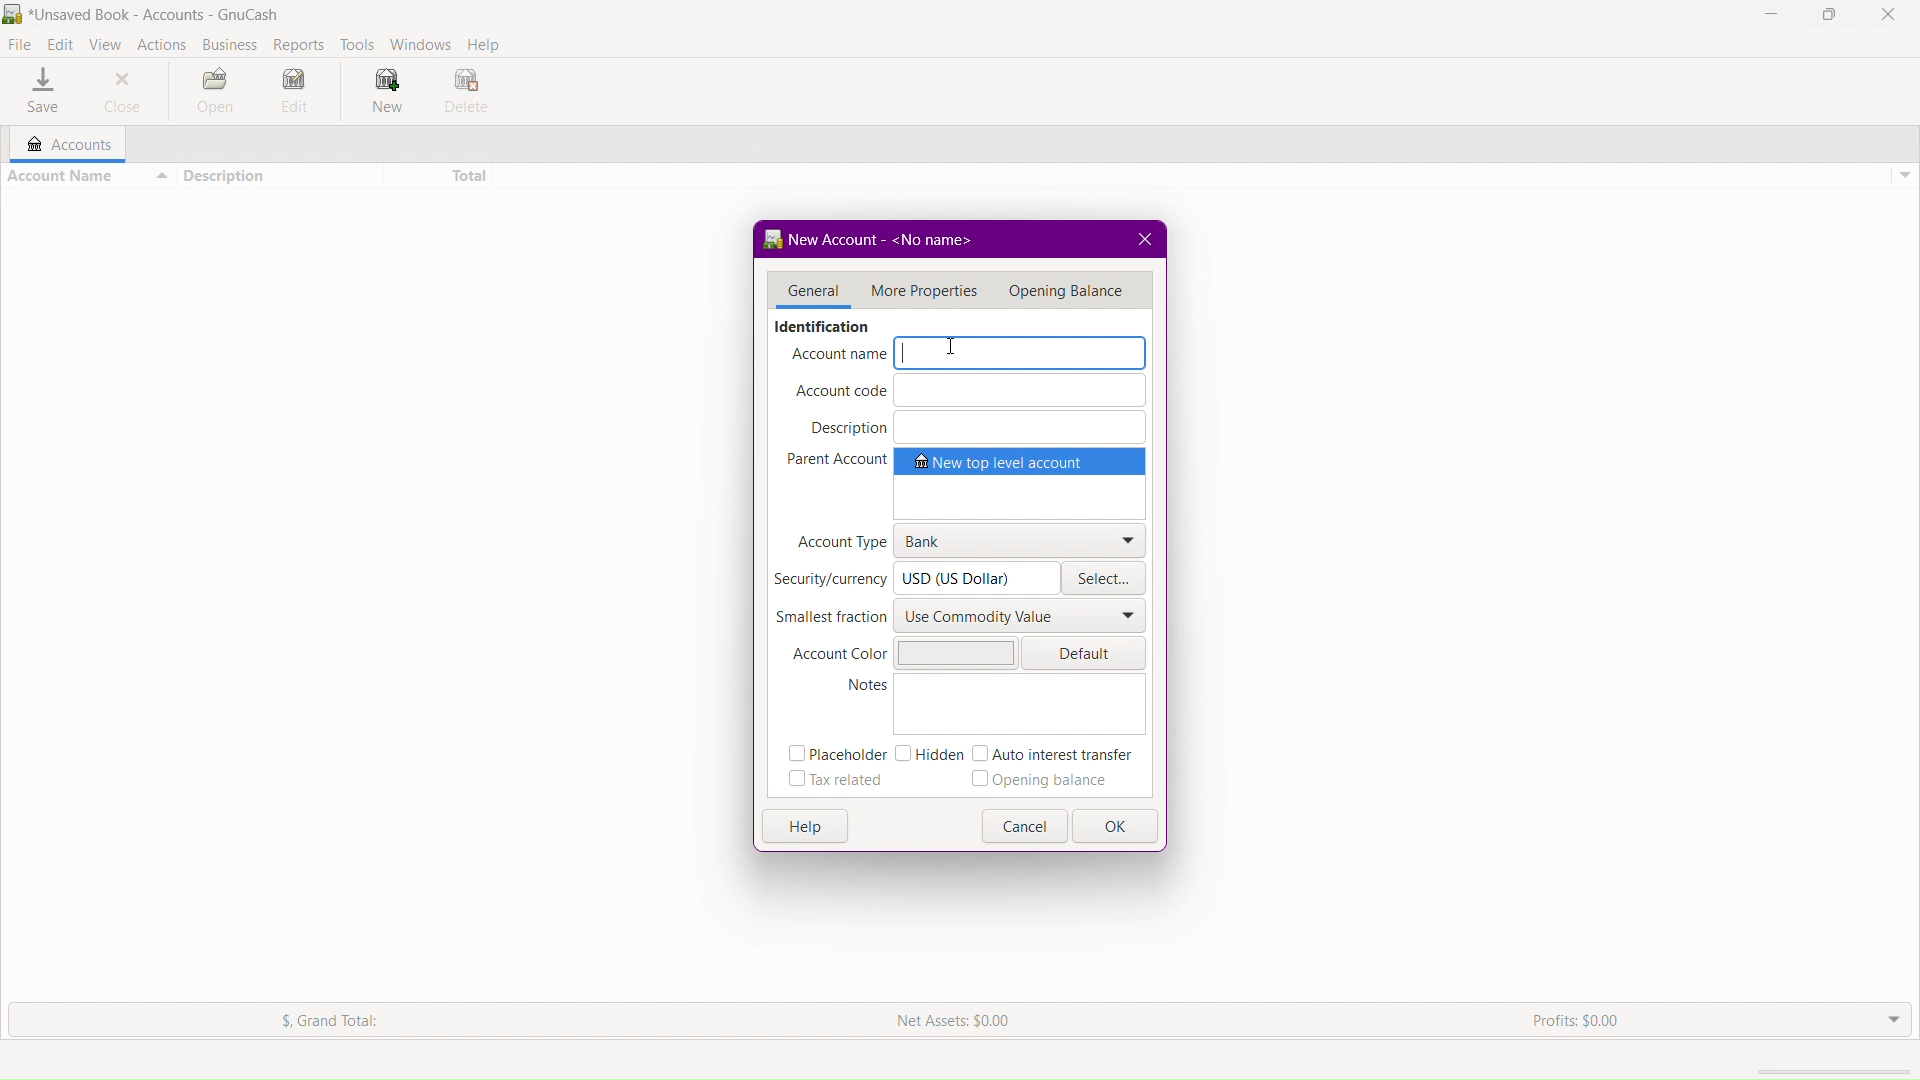 The width and height of the screenshot is (1920, 1080). What do you see at coordinates (109, 43) in the screenshot?
I see `View` at bounding box center [109, 43].